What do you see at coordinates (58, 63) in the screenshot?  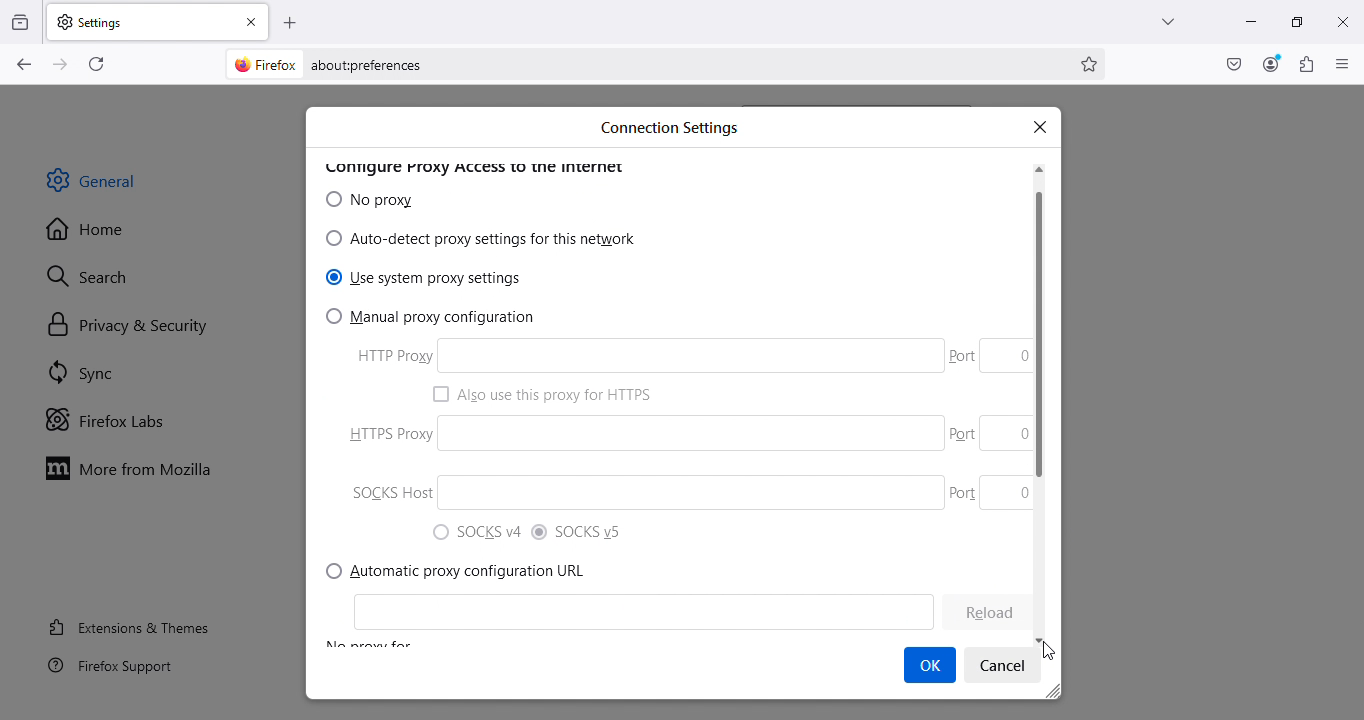 I see `Go forward one page` at bounding box center [58, 63].